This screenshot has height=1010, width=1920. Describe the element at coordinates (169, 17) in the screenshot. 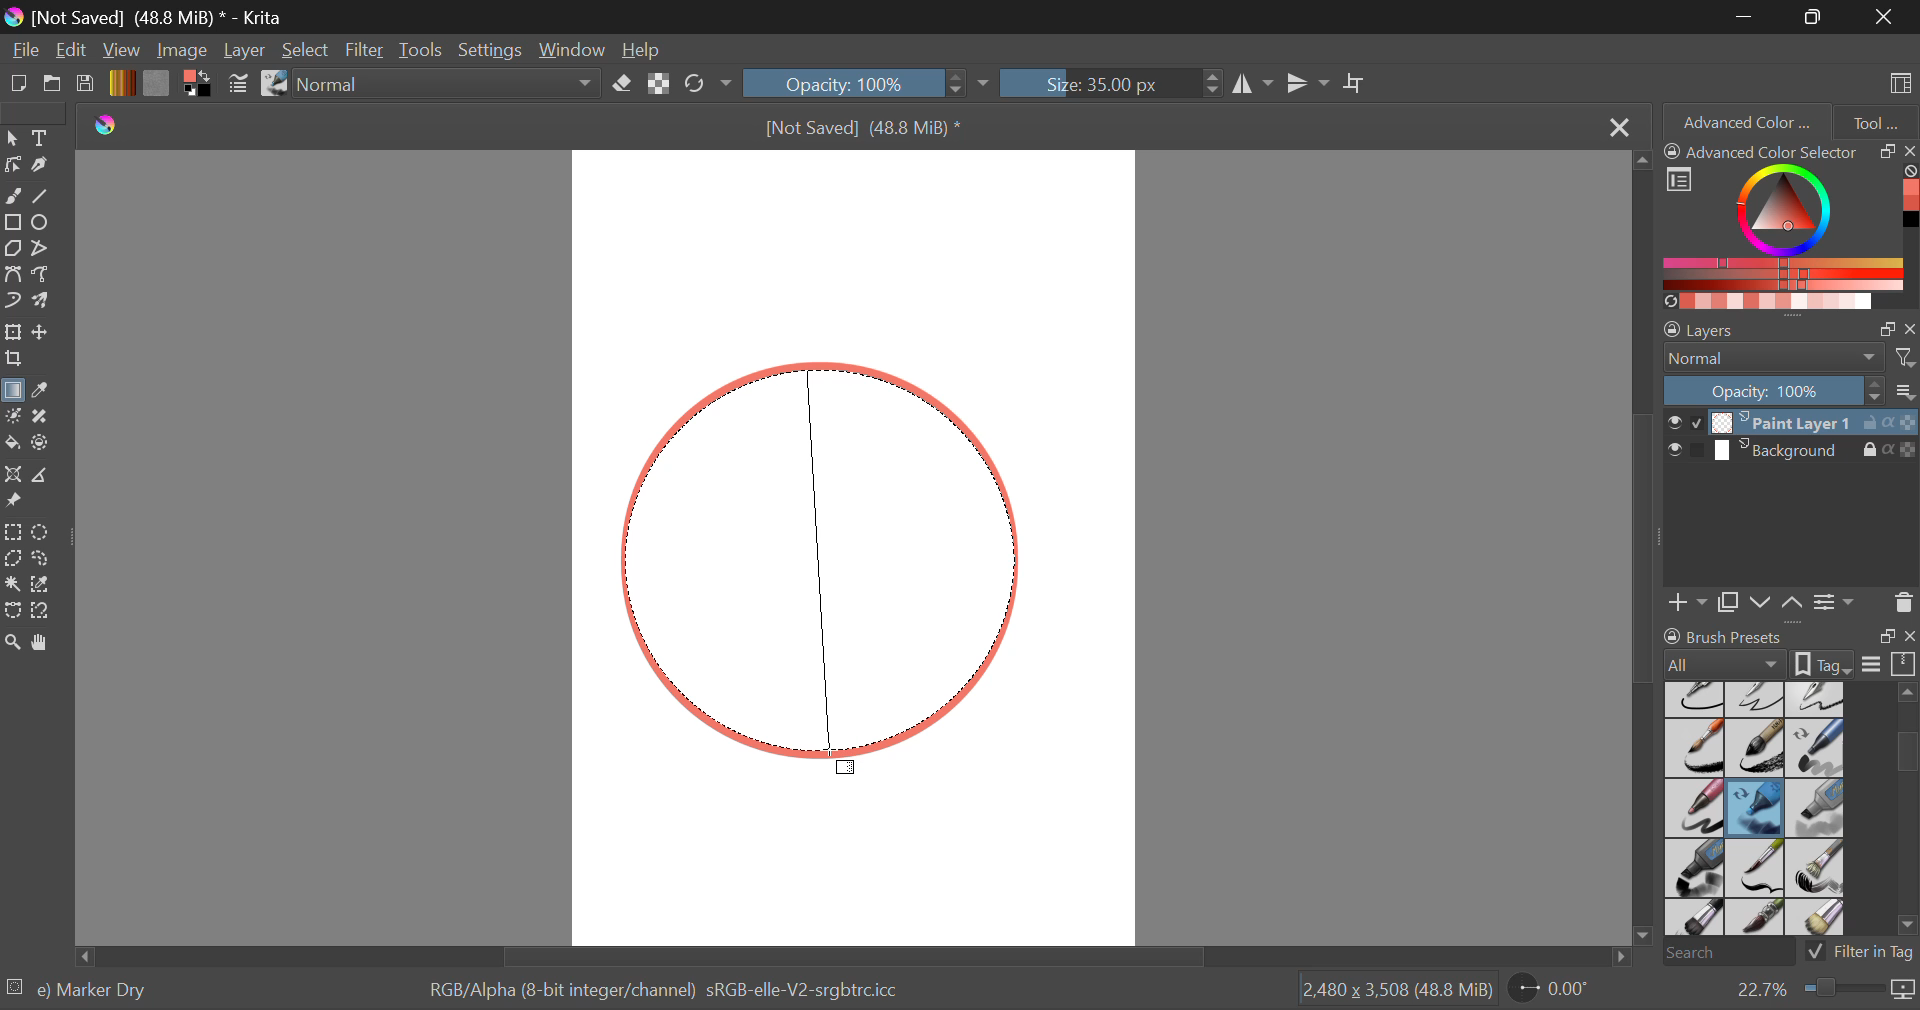

I see `[Not Saved] (48.8 MiB) * - Krita` at that location.